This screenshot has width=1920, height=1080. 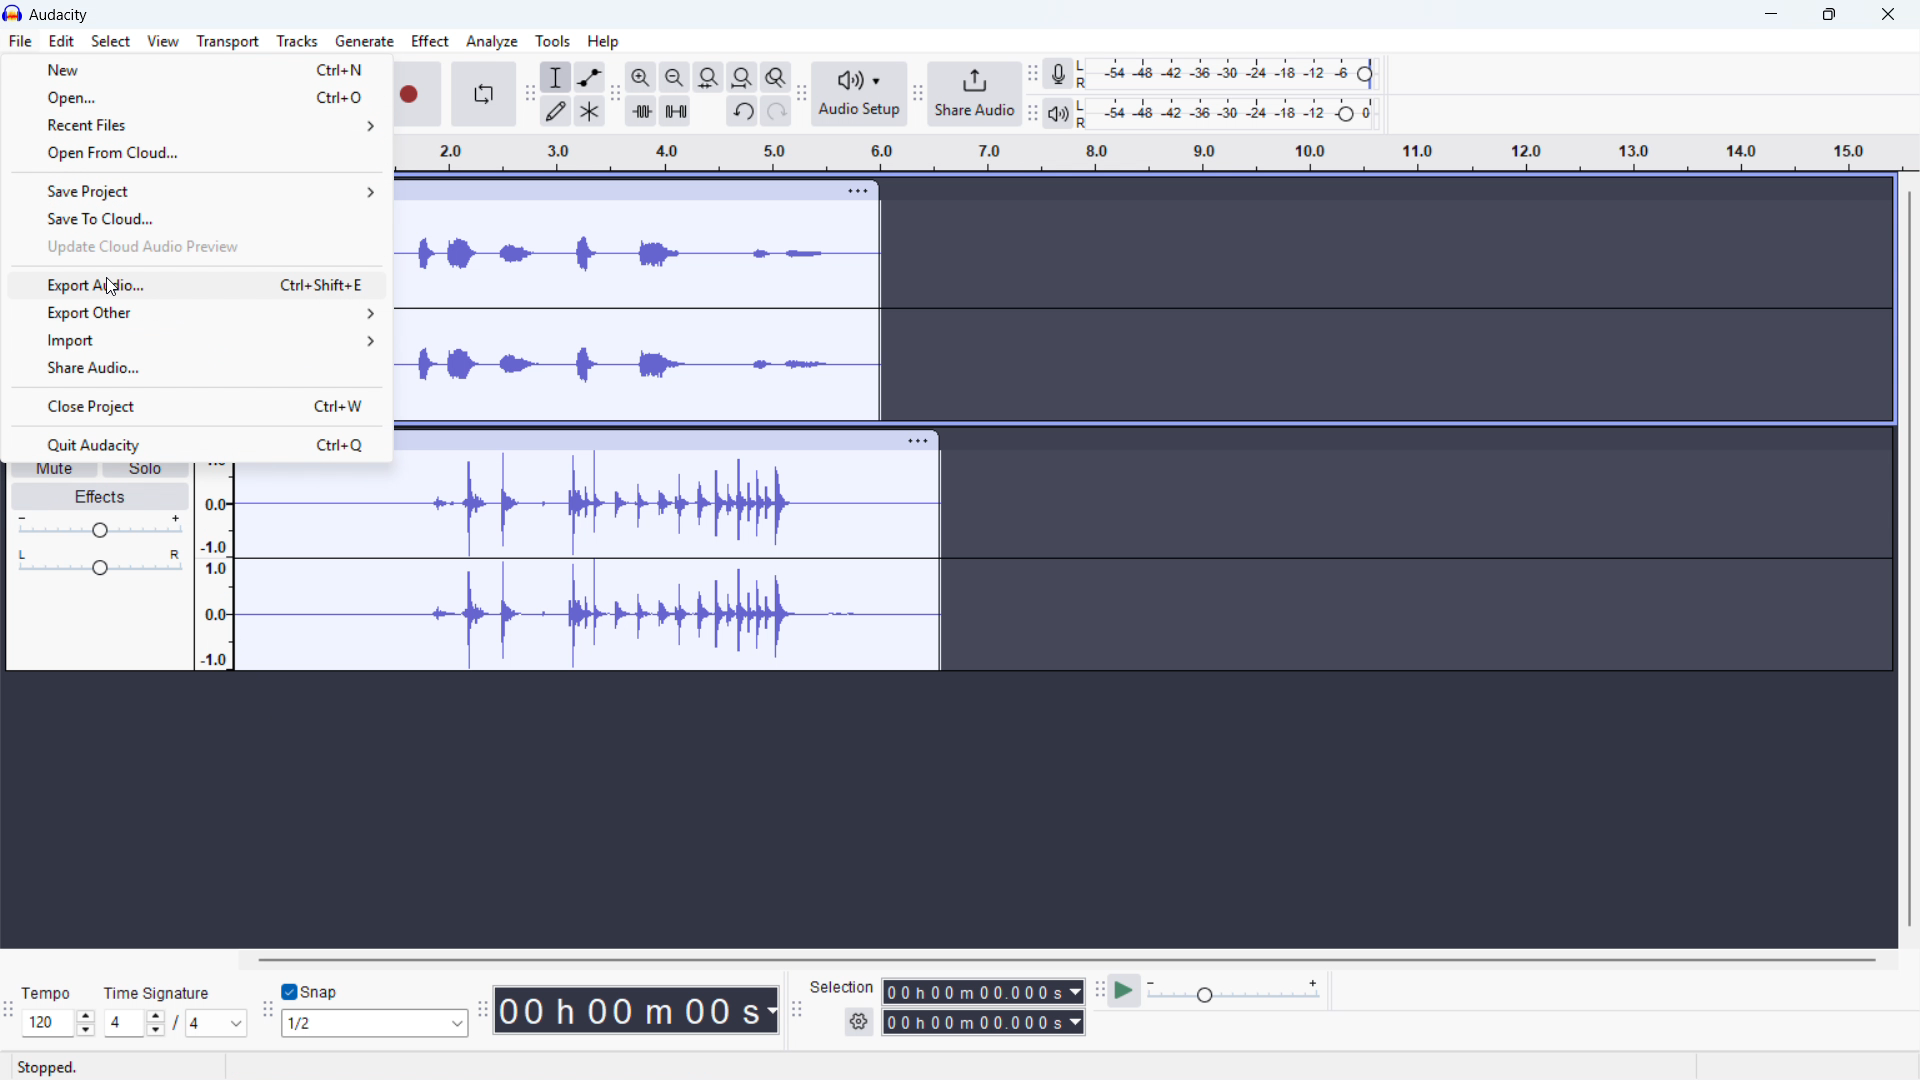 I want to click on Zoom in, so click(x=640, y=77).